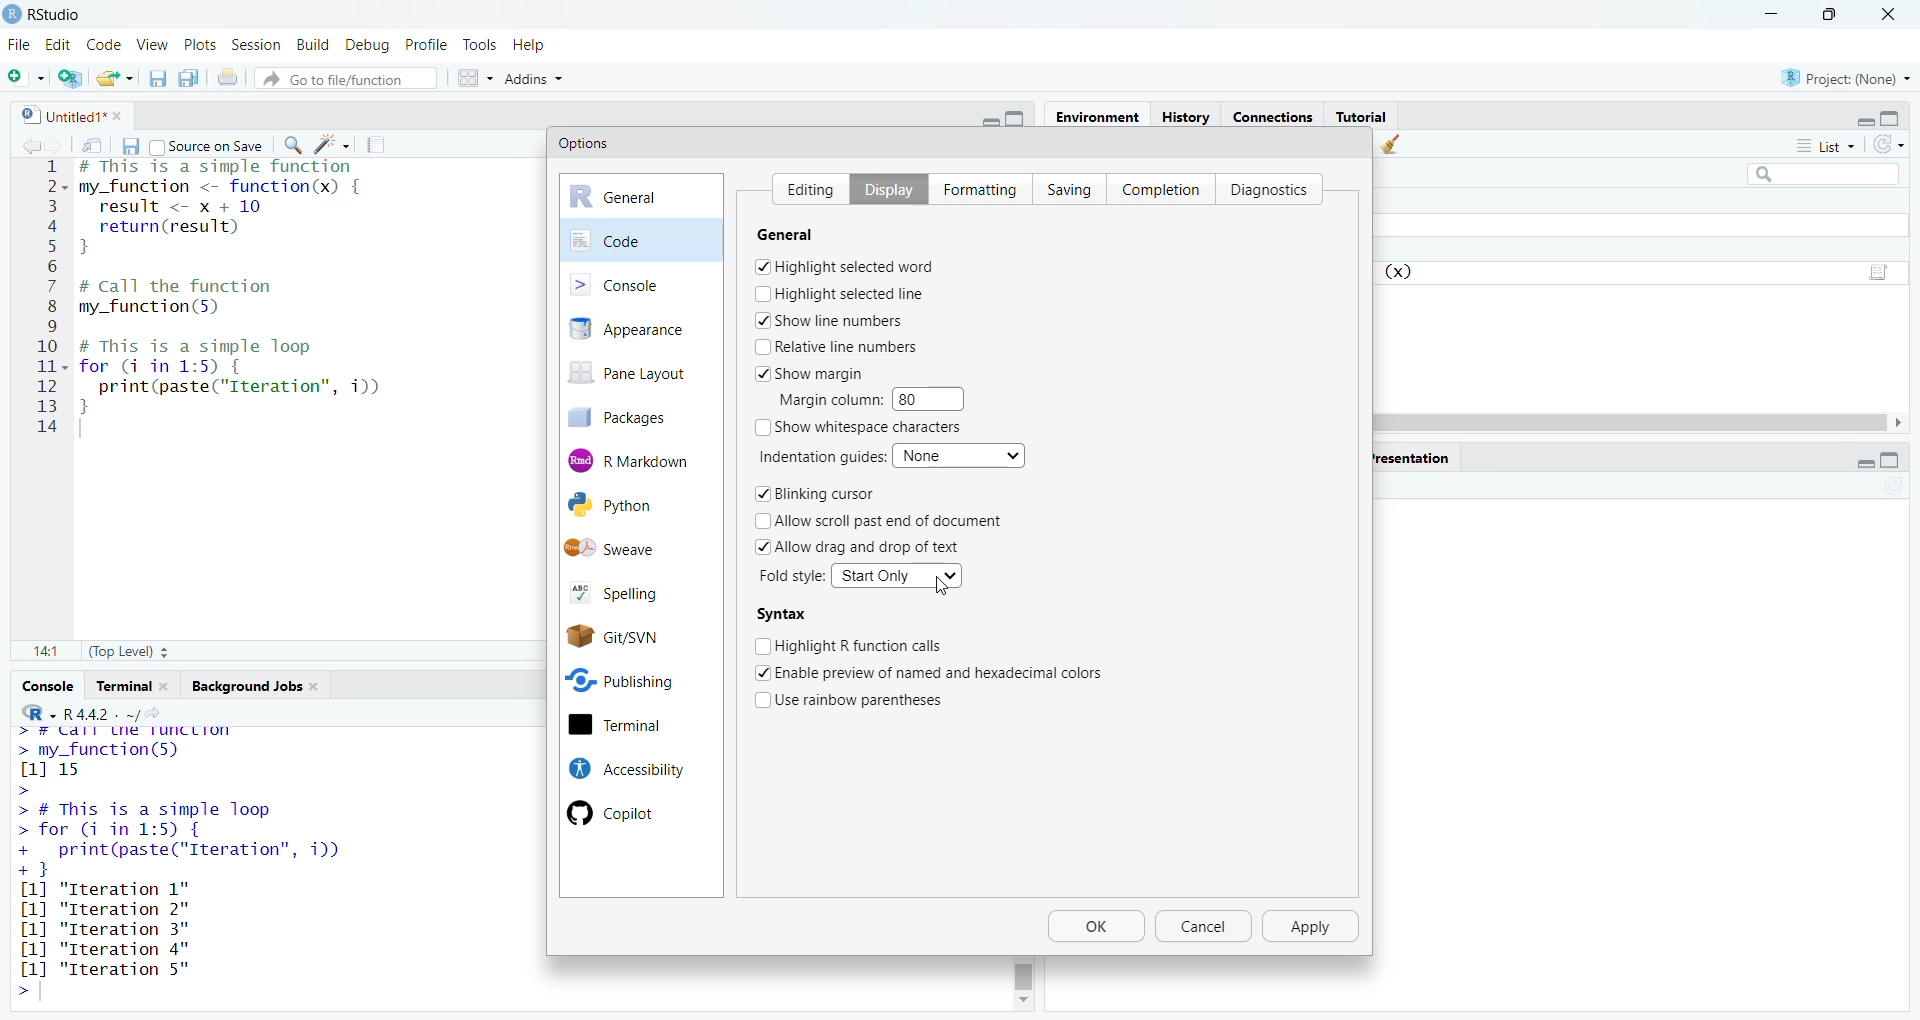 This screenshot has height=1020, width=1920. Describe the element at coordinates (254, 42) in the screenshot. I see `session` at that location.